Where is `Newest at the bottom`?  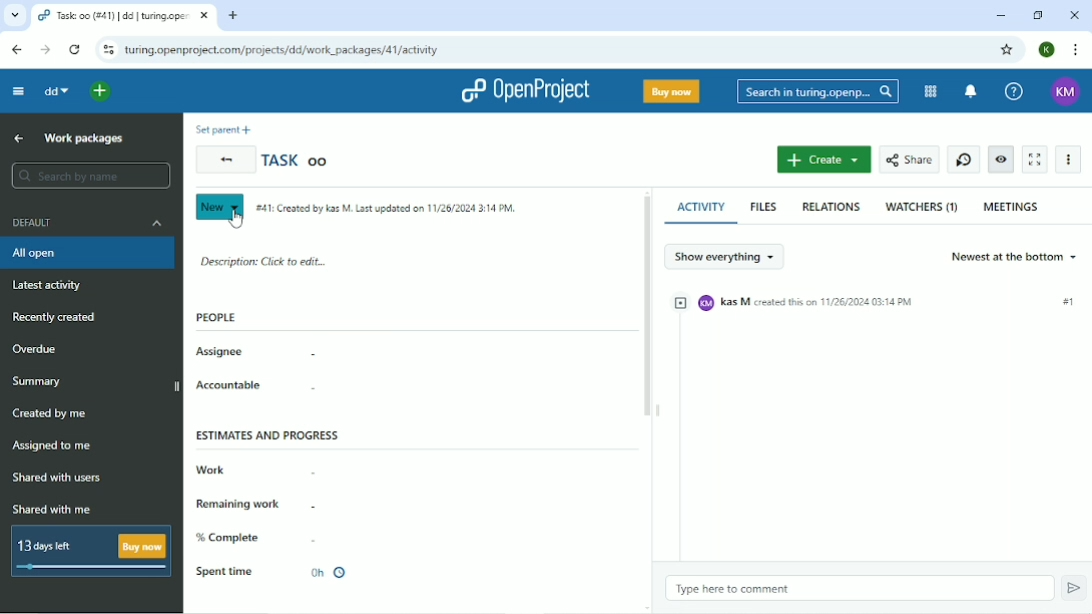 Newest at the bottom is located at coordinates (1016, 256).